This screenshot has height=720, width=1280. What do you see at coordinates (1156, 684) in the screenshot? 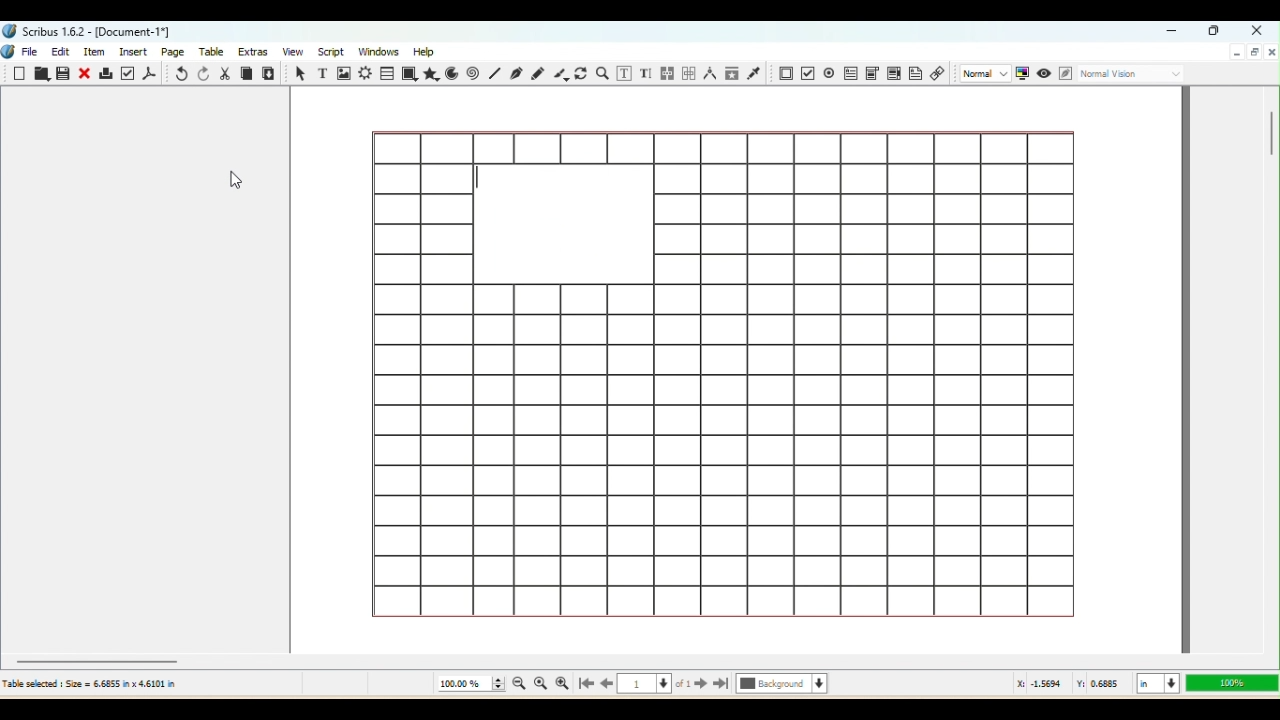
I see `Select the current Unit` at bounding box center [1156, 684].